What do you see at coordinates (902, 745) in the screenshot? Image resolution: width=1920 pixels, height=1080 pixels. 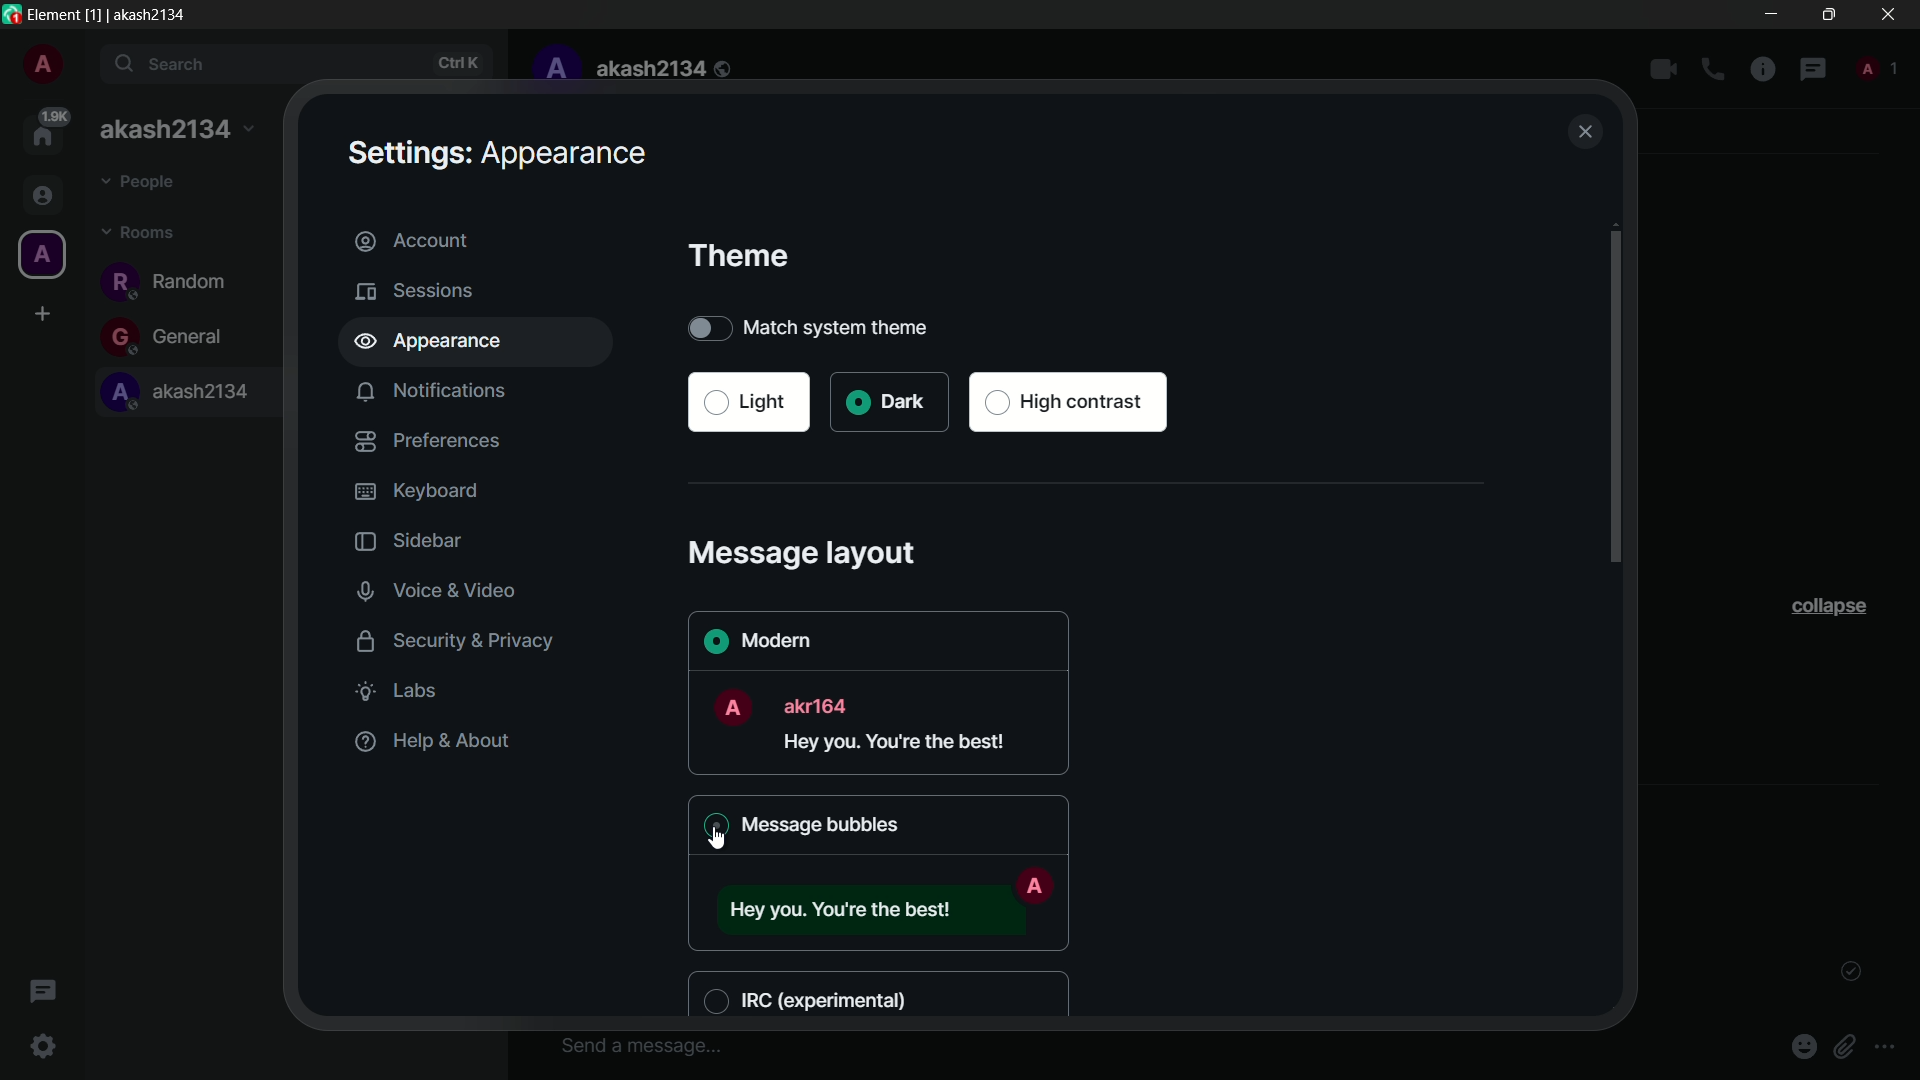 I see `Hey you. You're the best!` at bounding box center [902, 745].